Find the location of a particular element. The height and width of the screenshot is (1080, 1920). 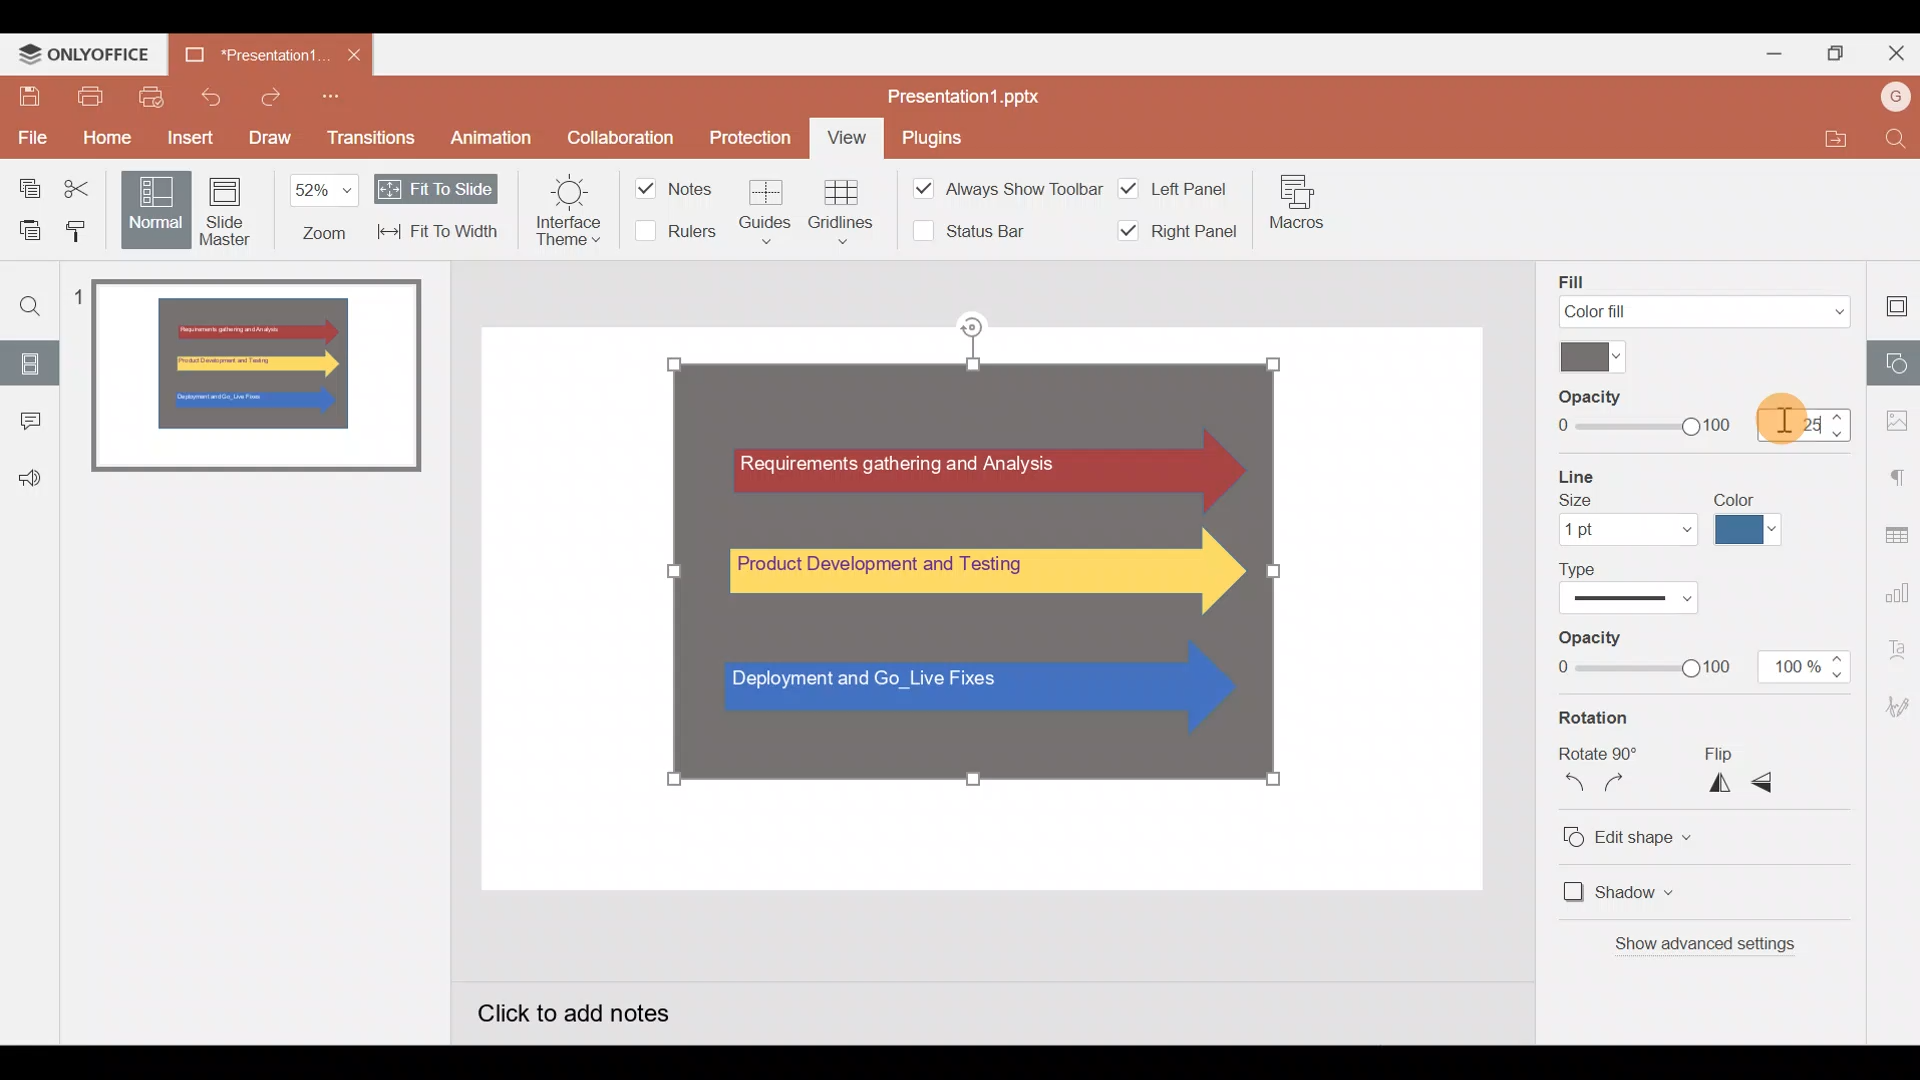

Customise quick access toolbar is located at coordinates (331, 96).